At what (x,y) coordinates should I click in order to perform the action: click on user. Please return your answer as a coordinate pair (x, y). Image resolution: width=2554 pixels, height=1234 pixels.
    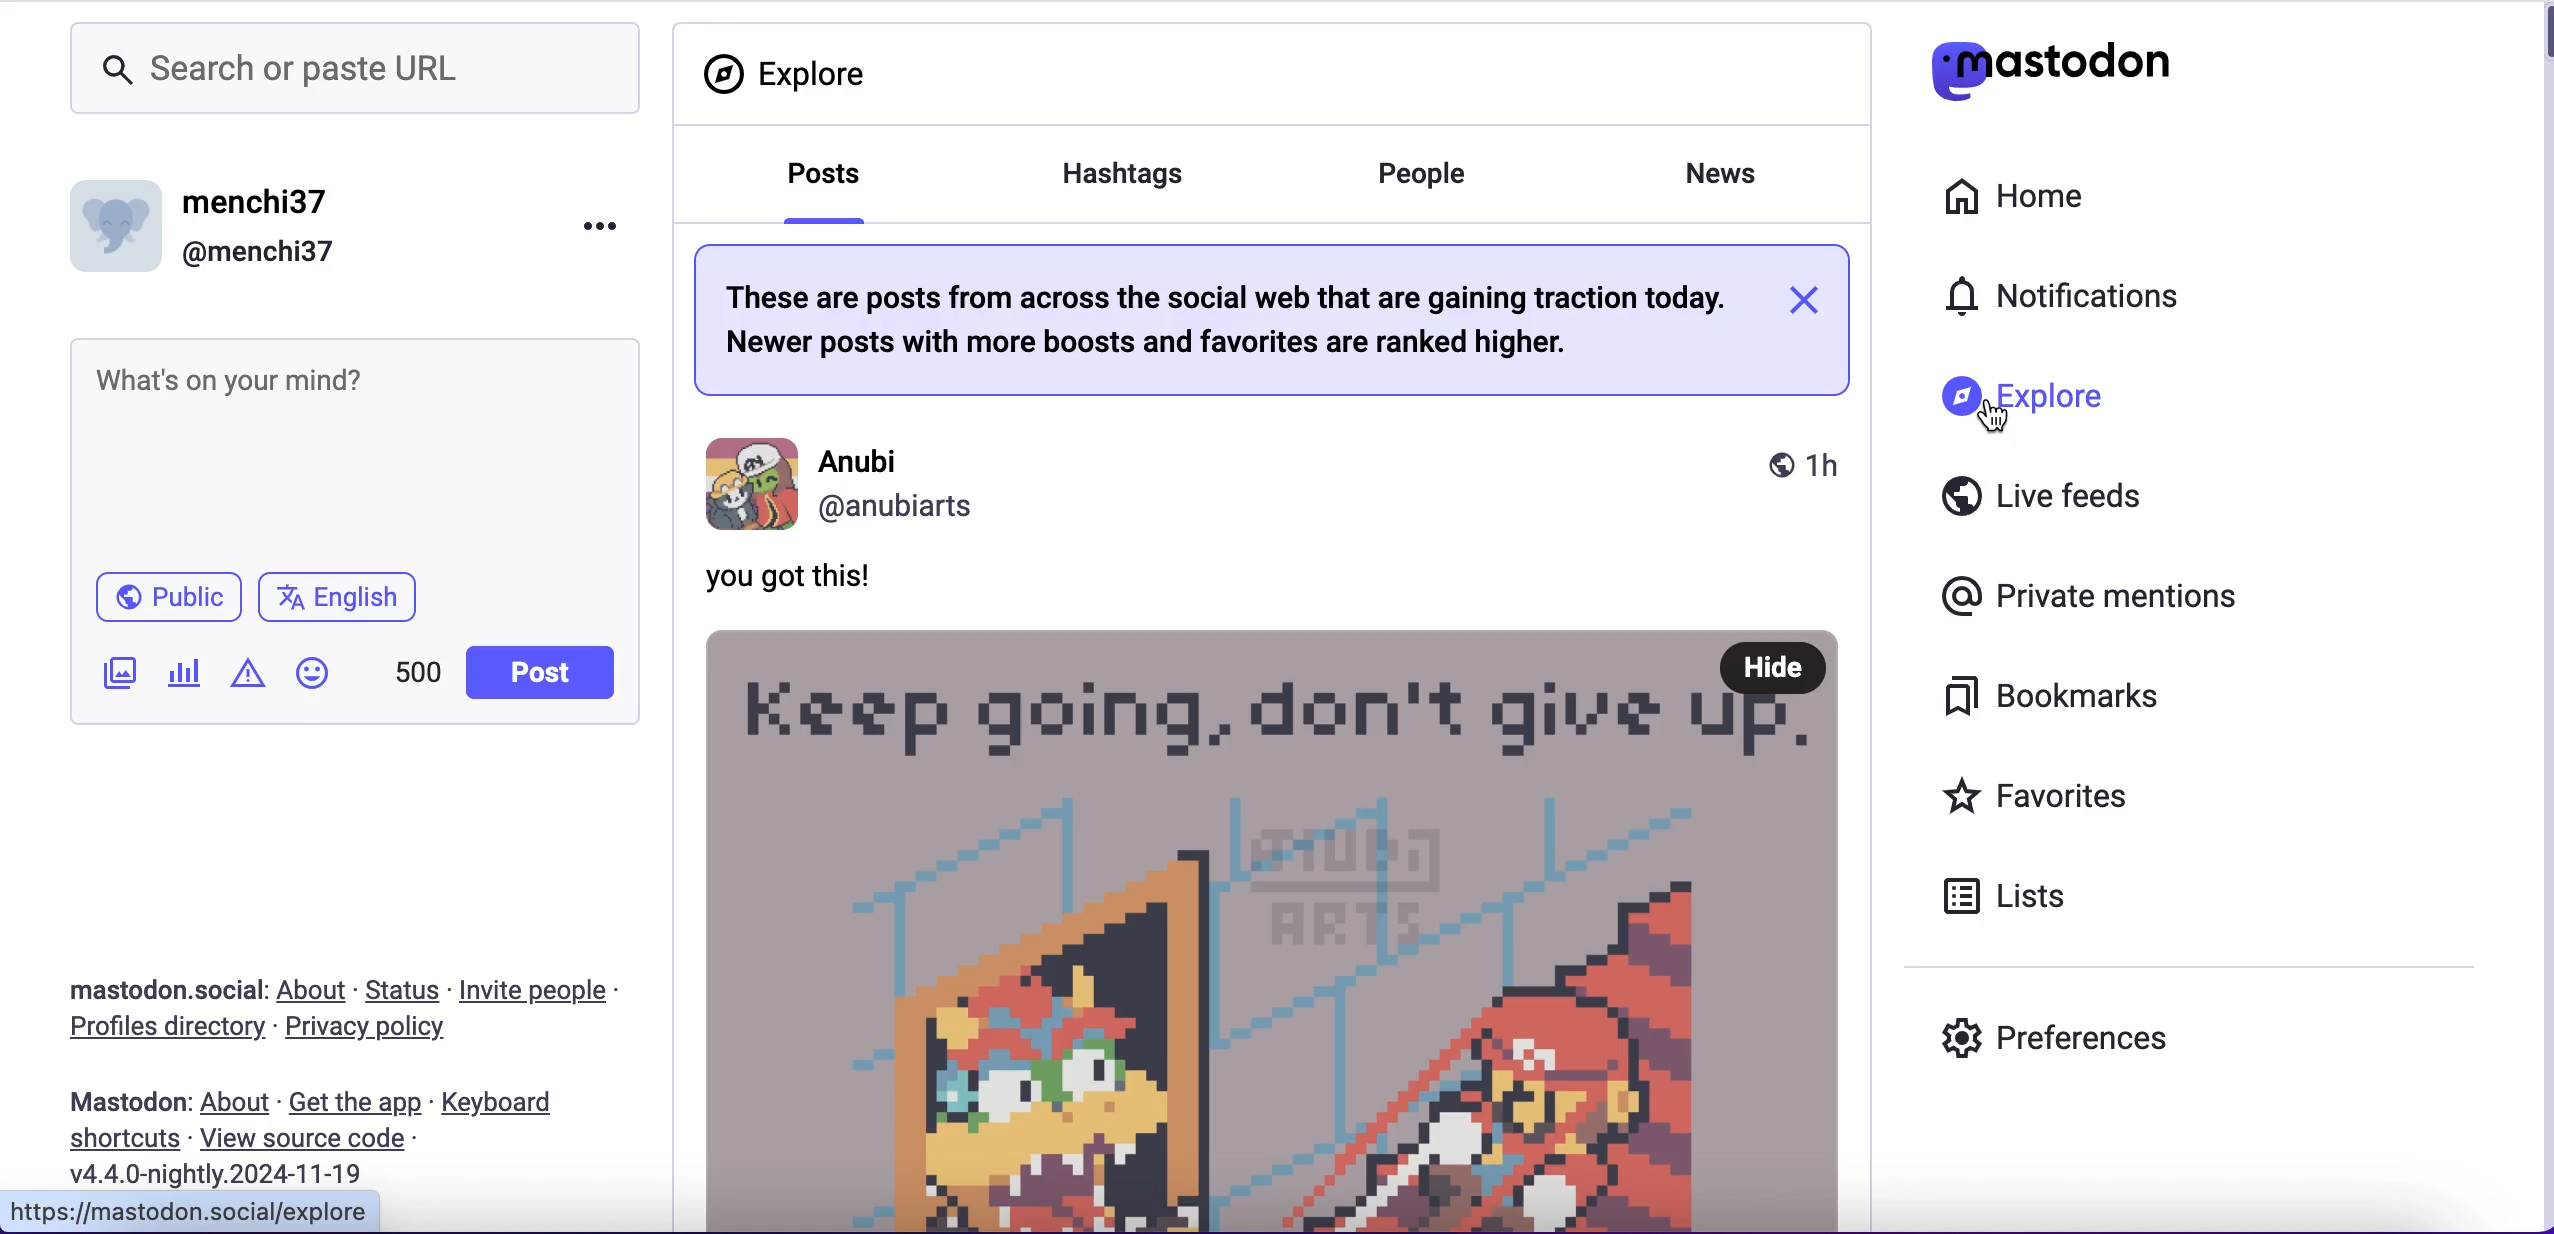
    Looking at the image, I should click on (305, 237).